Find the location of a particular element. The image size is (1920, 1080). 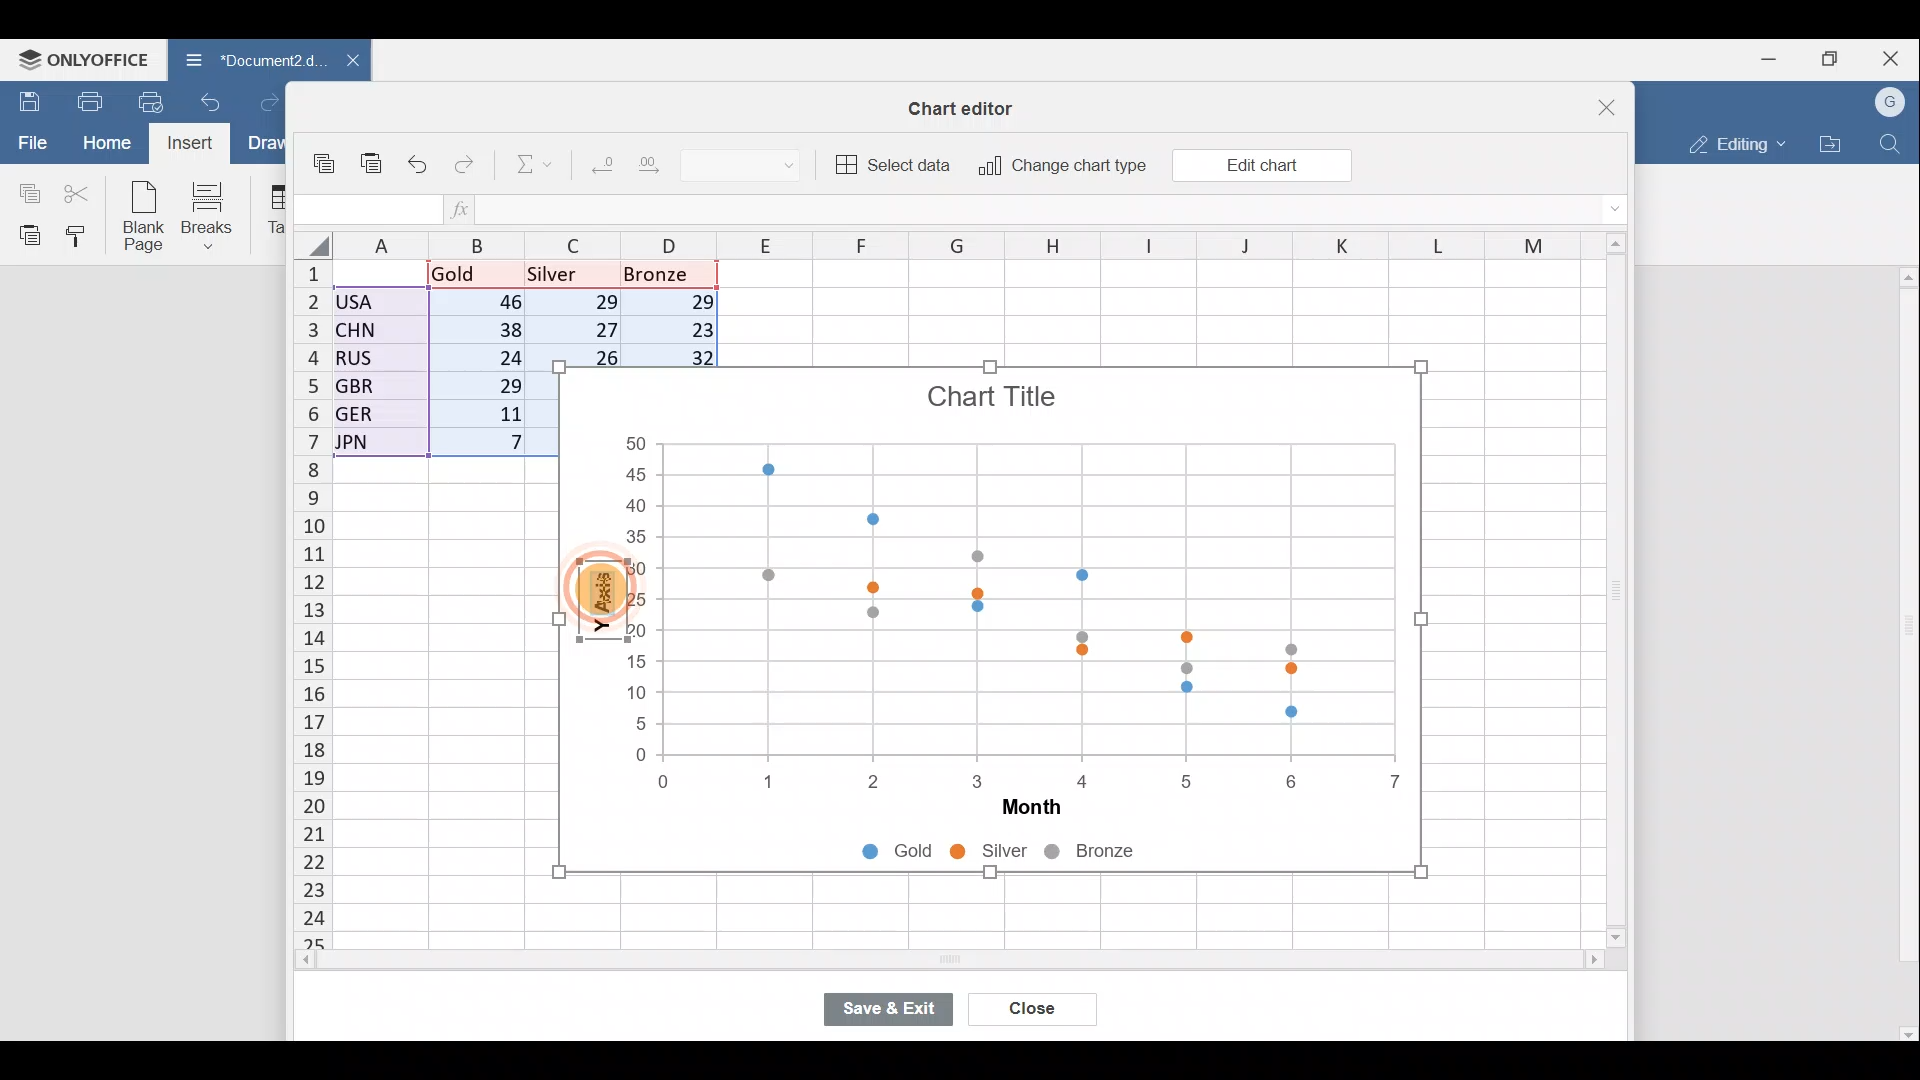

Number format is located at coordinates (756, 167).